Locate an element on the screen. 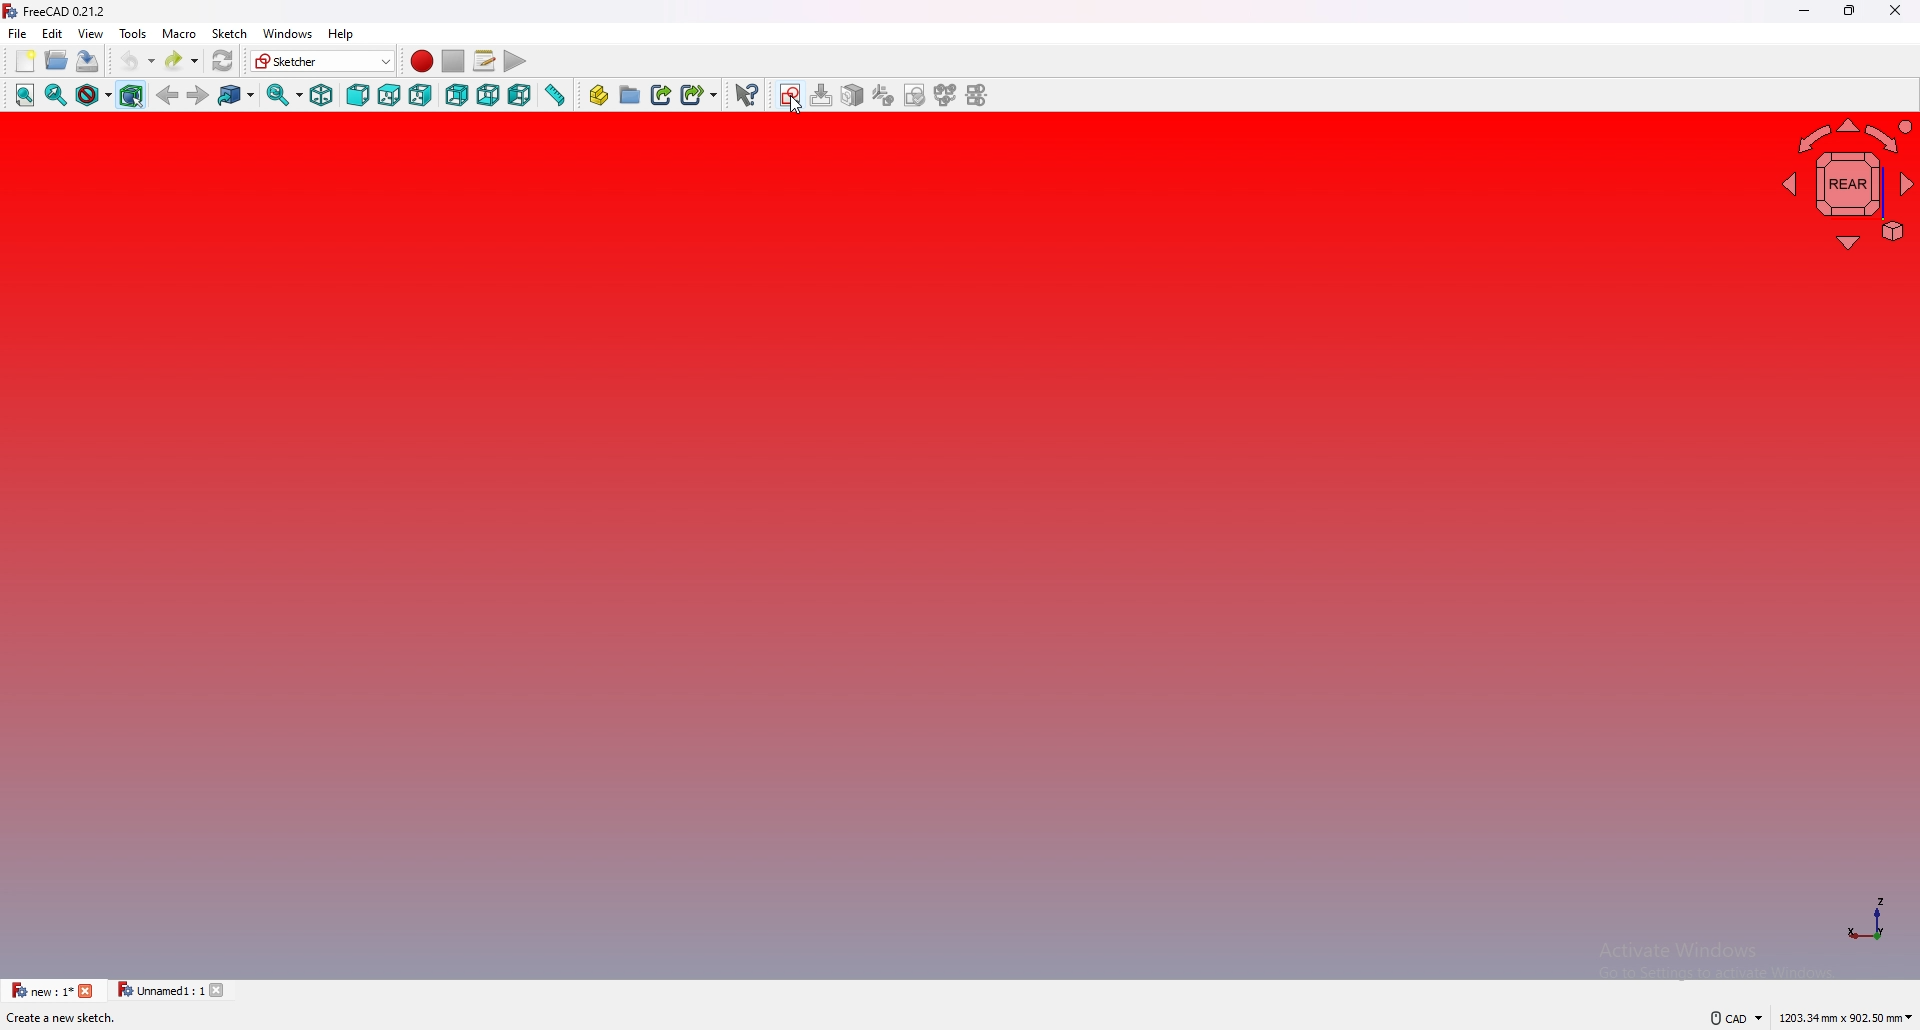 This screenshot has width=1920, height=1030. macro is located at coordinates (178, 32).